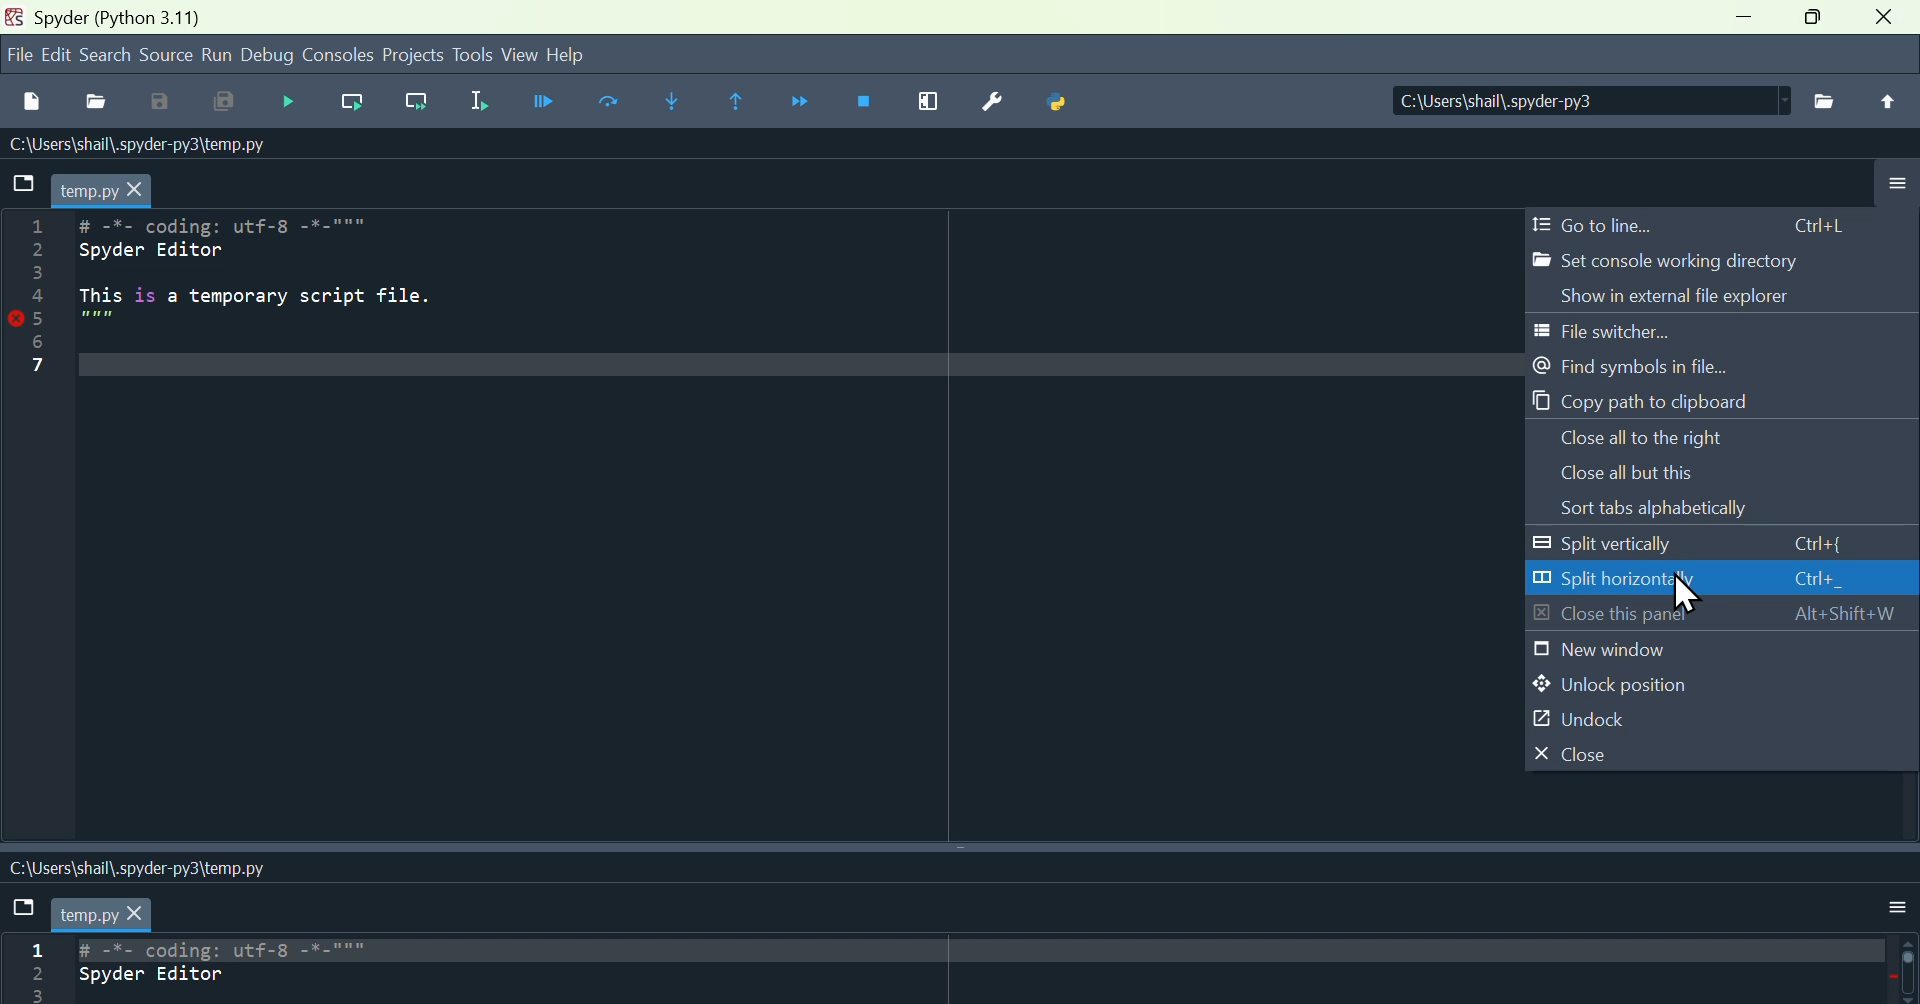 Image resolution: width=1920 pixels, height=1004 pixels. What do you see at coordinates (1648, 473) in the screenshot?
I see `Close all but this` at bounding box center [1648, 473].